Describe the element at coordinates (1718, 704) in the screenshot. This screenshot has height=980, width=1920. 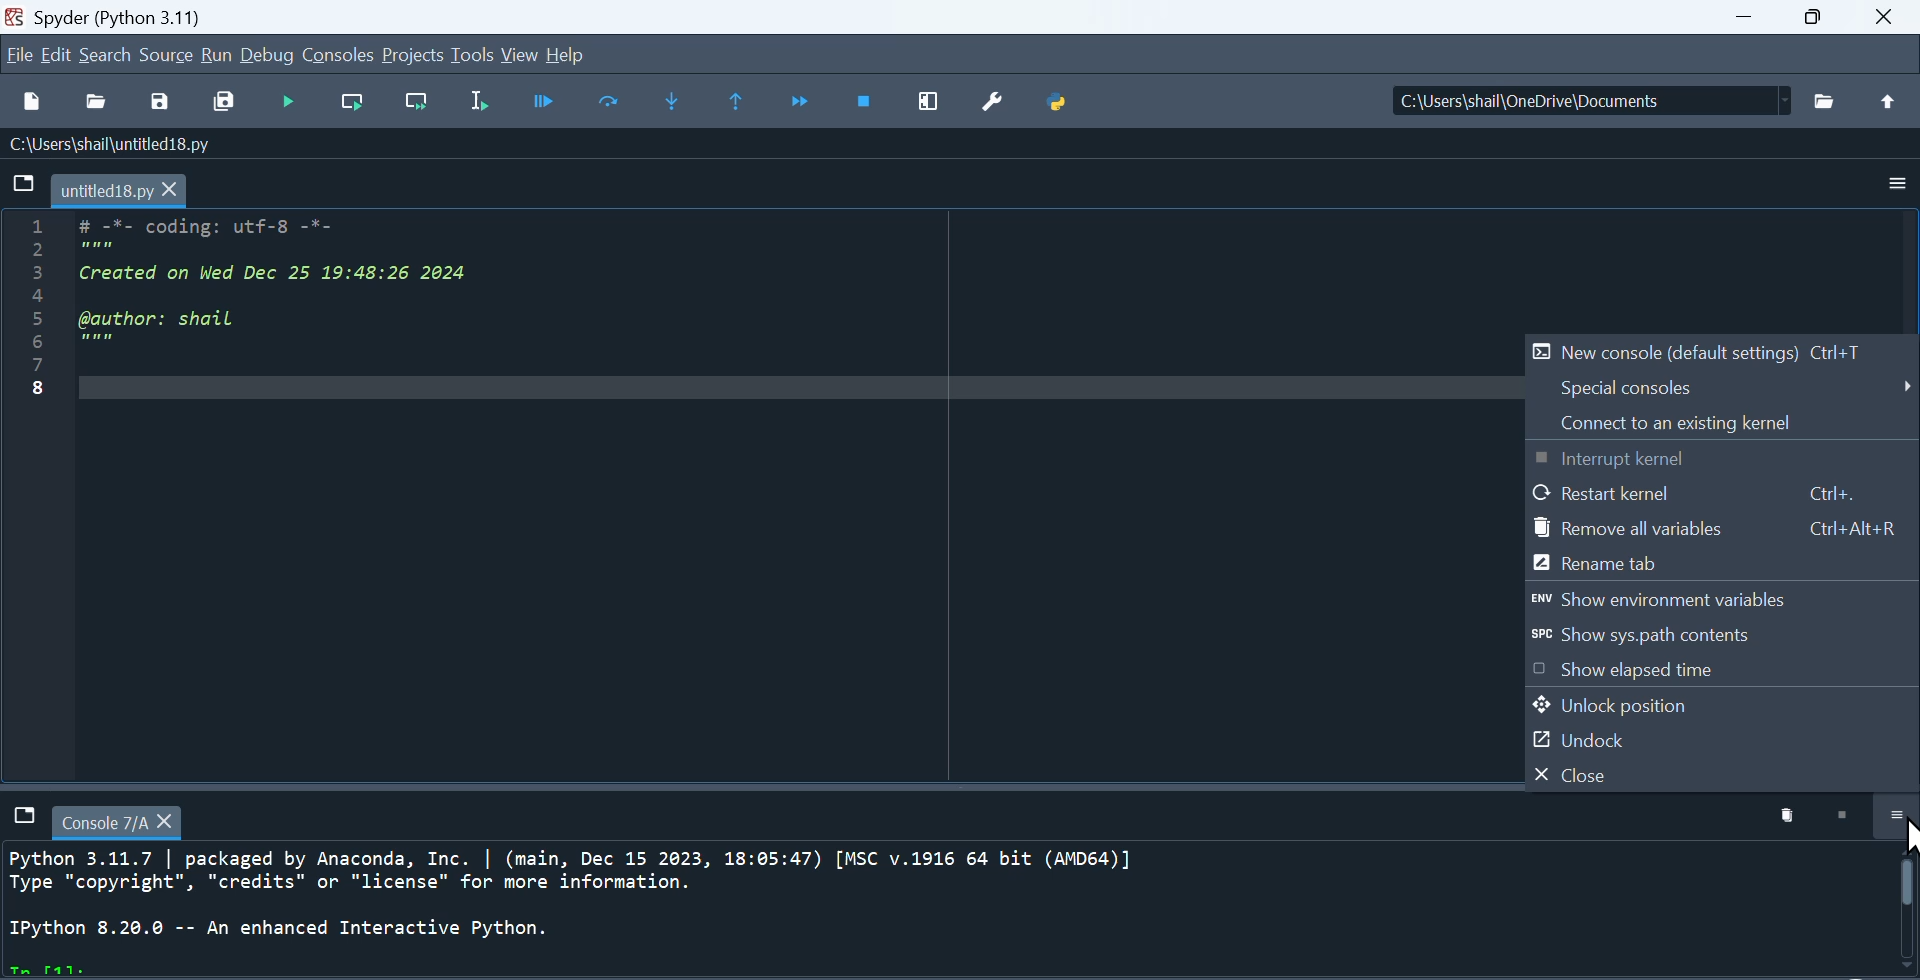
I see `unlock position` at that location.